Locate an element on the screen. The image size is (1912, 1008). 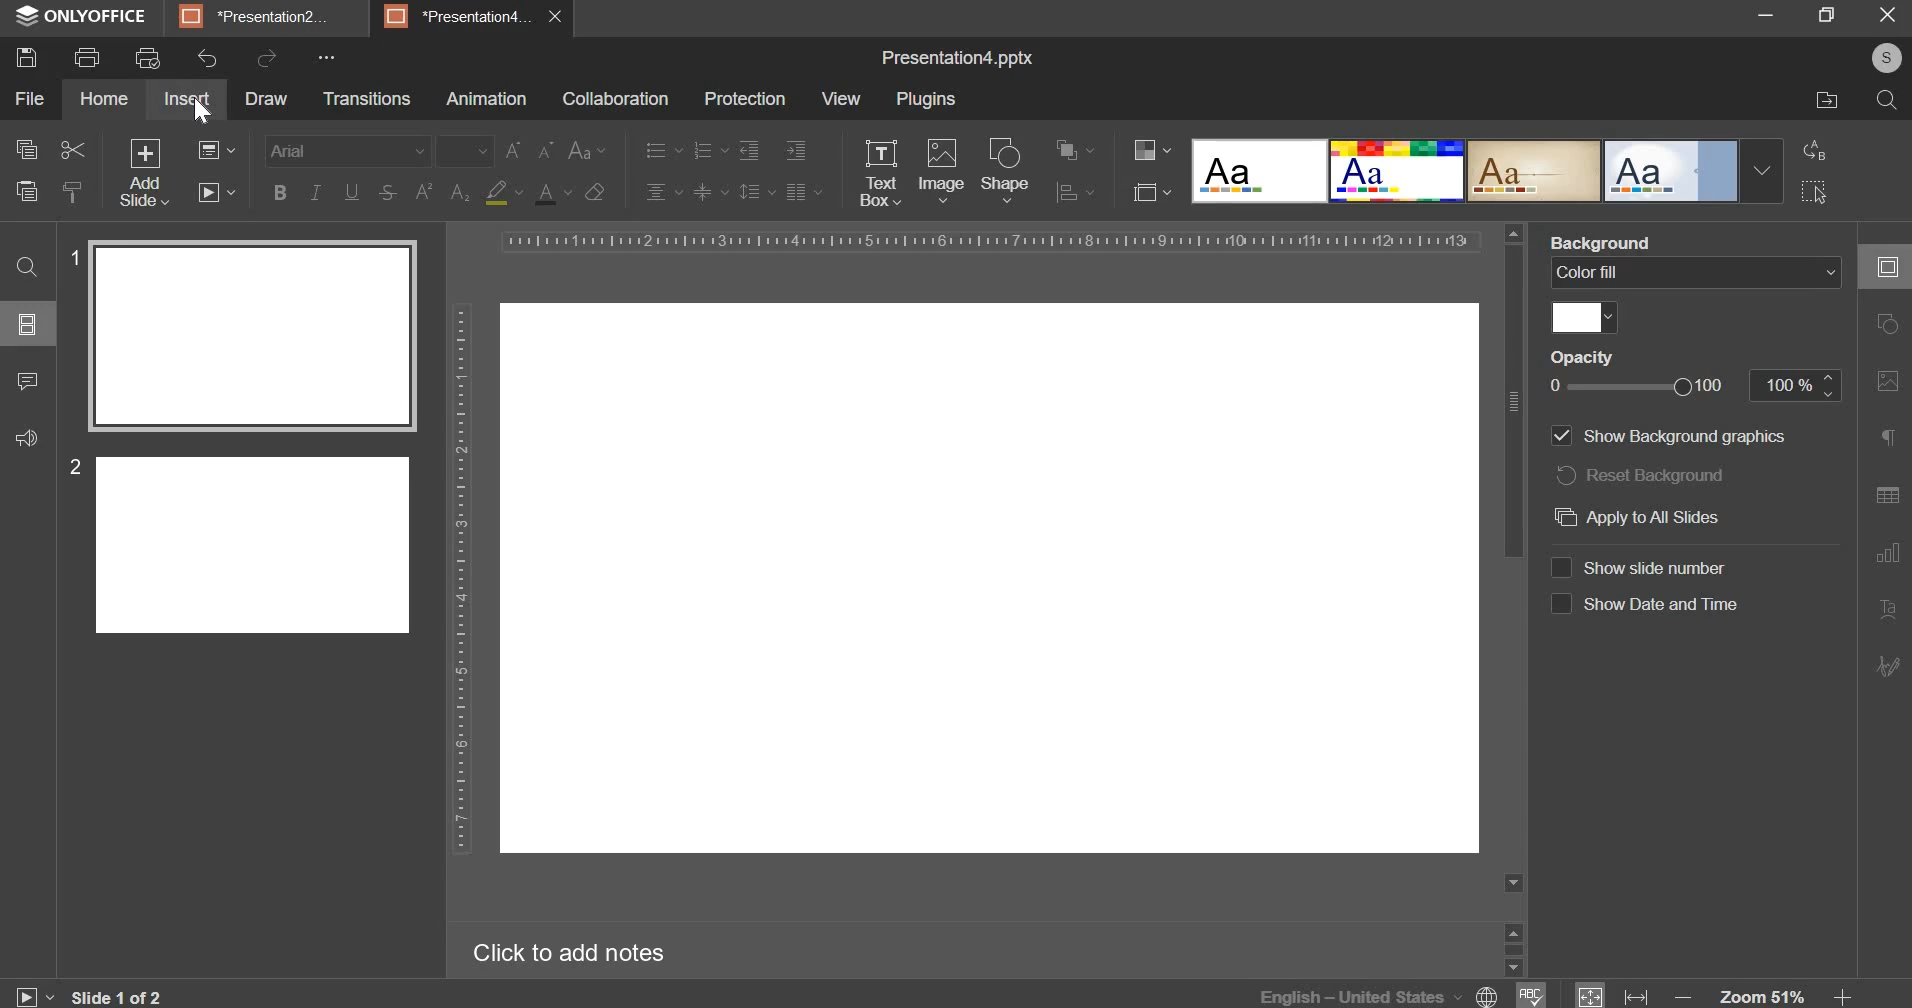
change font size is located at coordinates (530, 149).